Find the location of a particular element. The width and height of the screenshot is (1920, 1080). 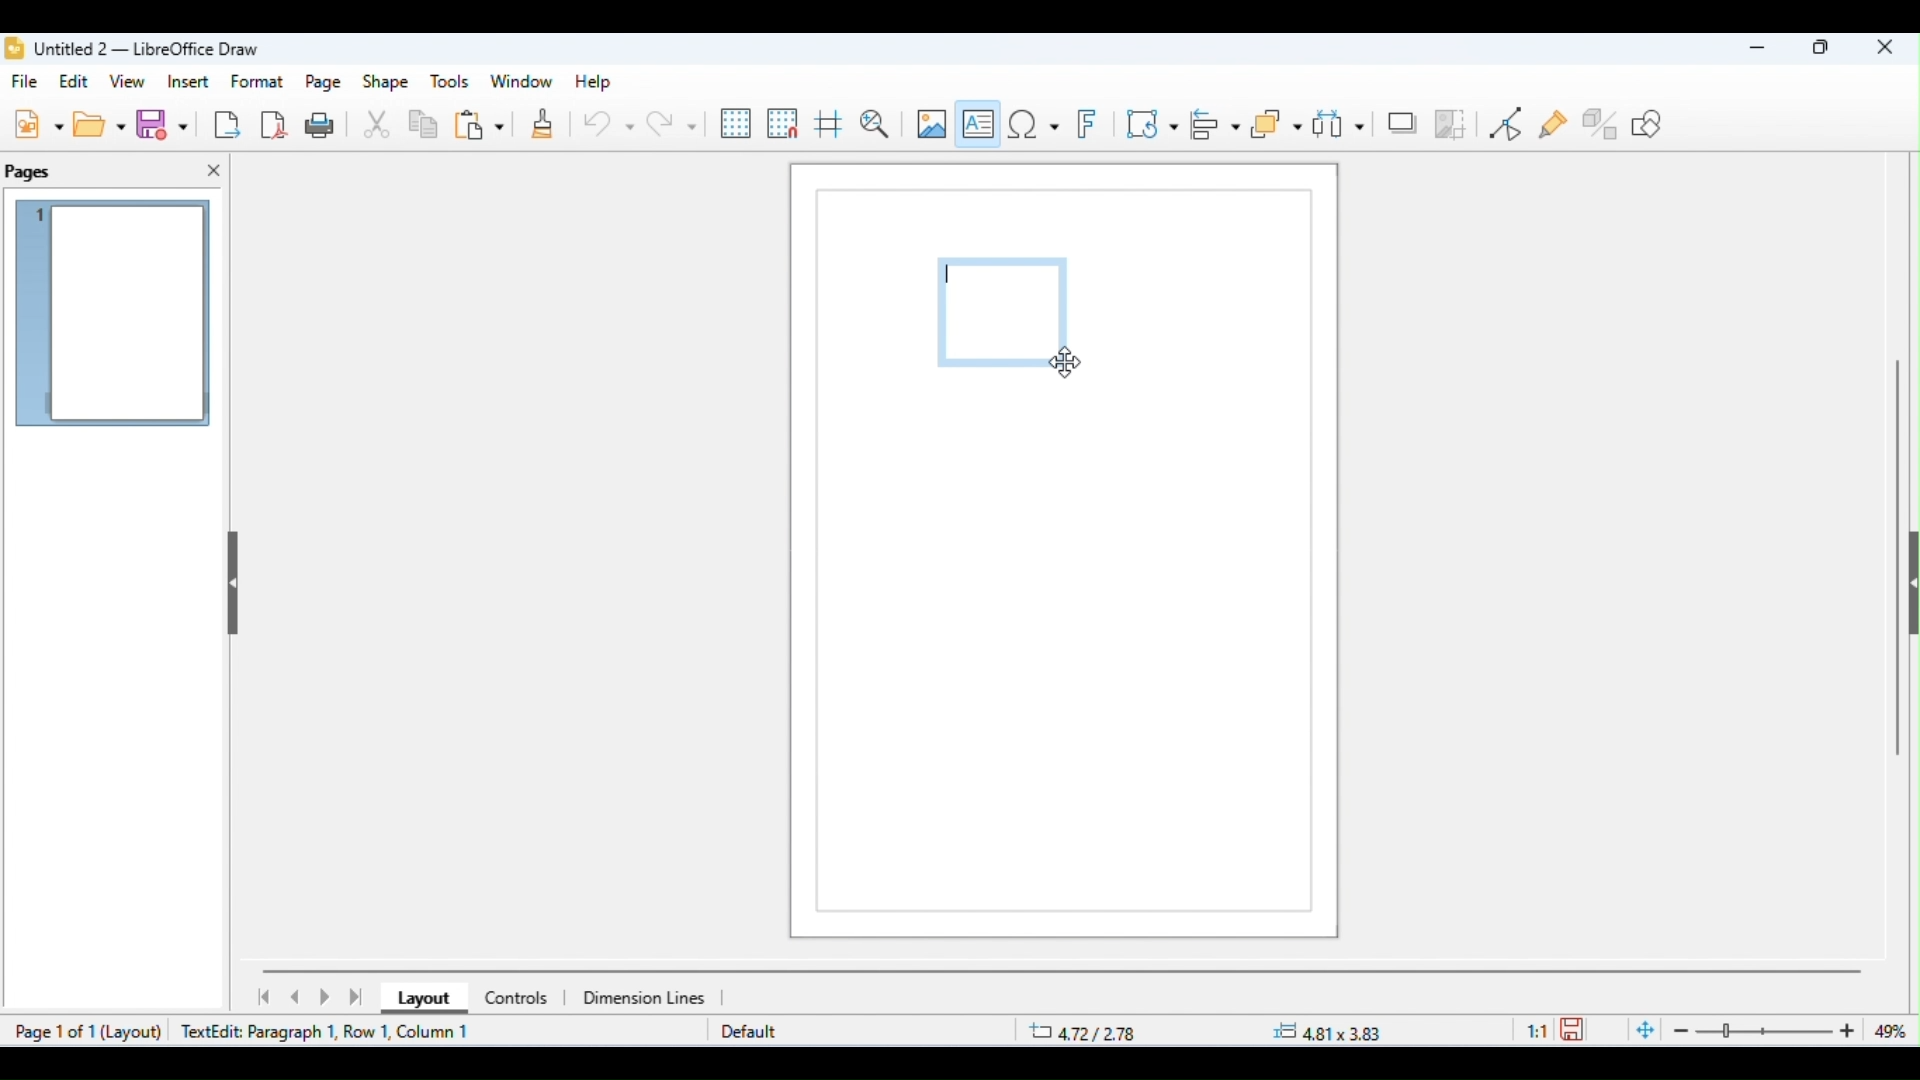

text edit paragraph 1, row1, column 1 is located at coordinates (332, 1031).